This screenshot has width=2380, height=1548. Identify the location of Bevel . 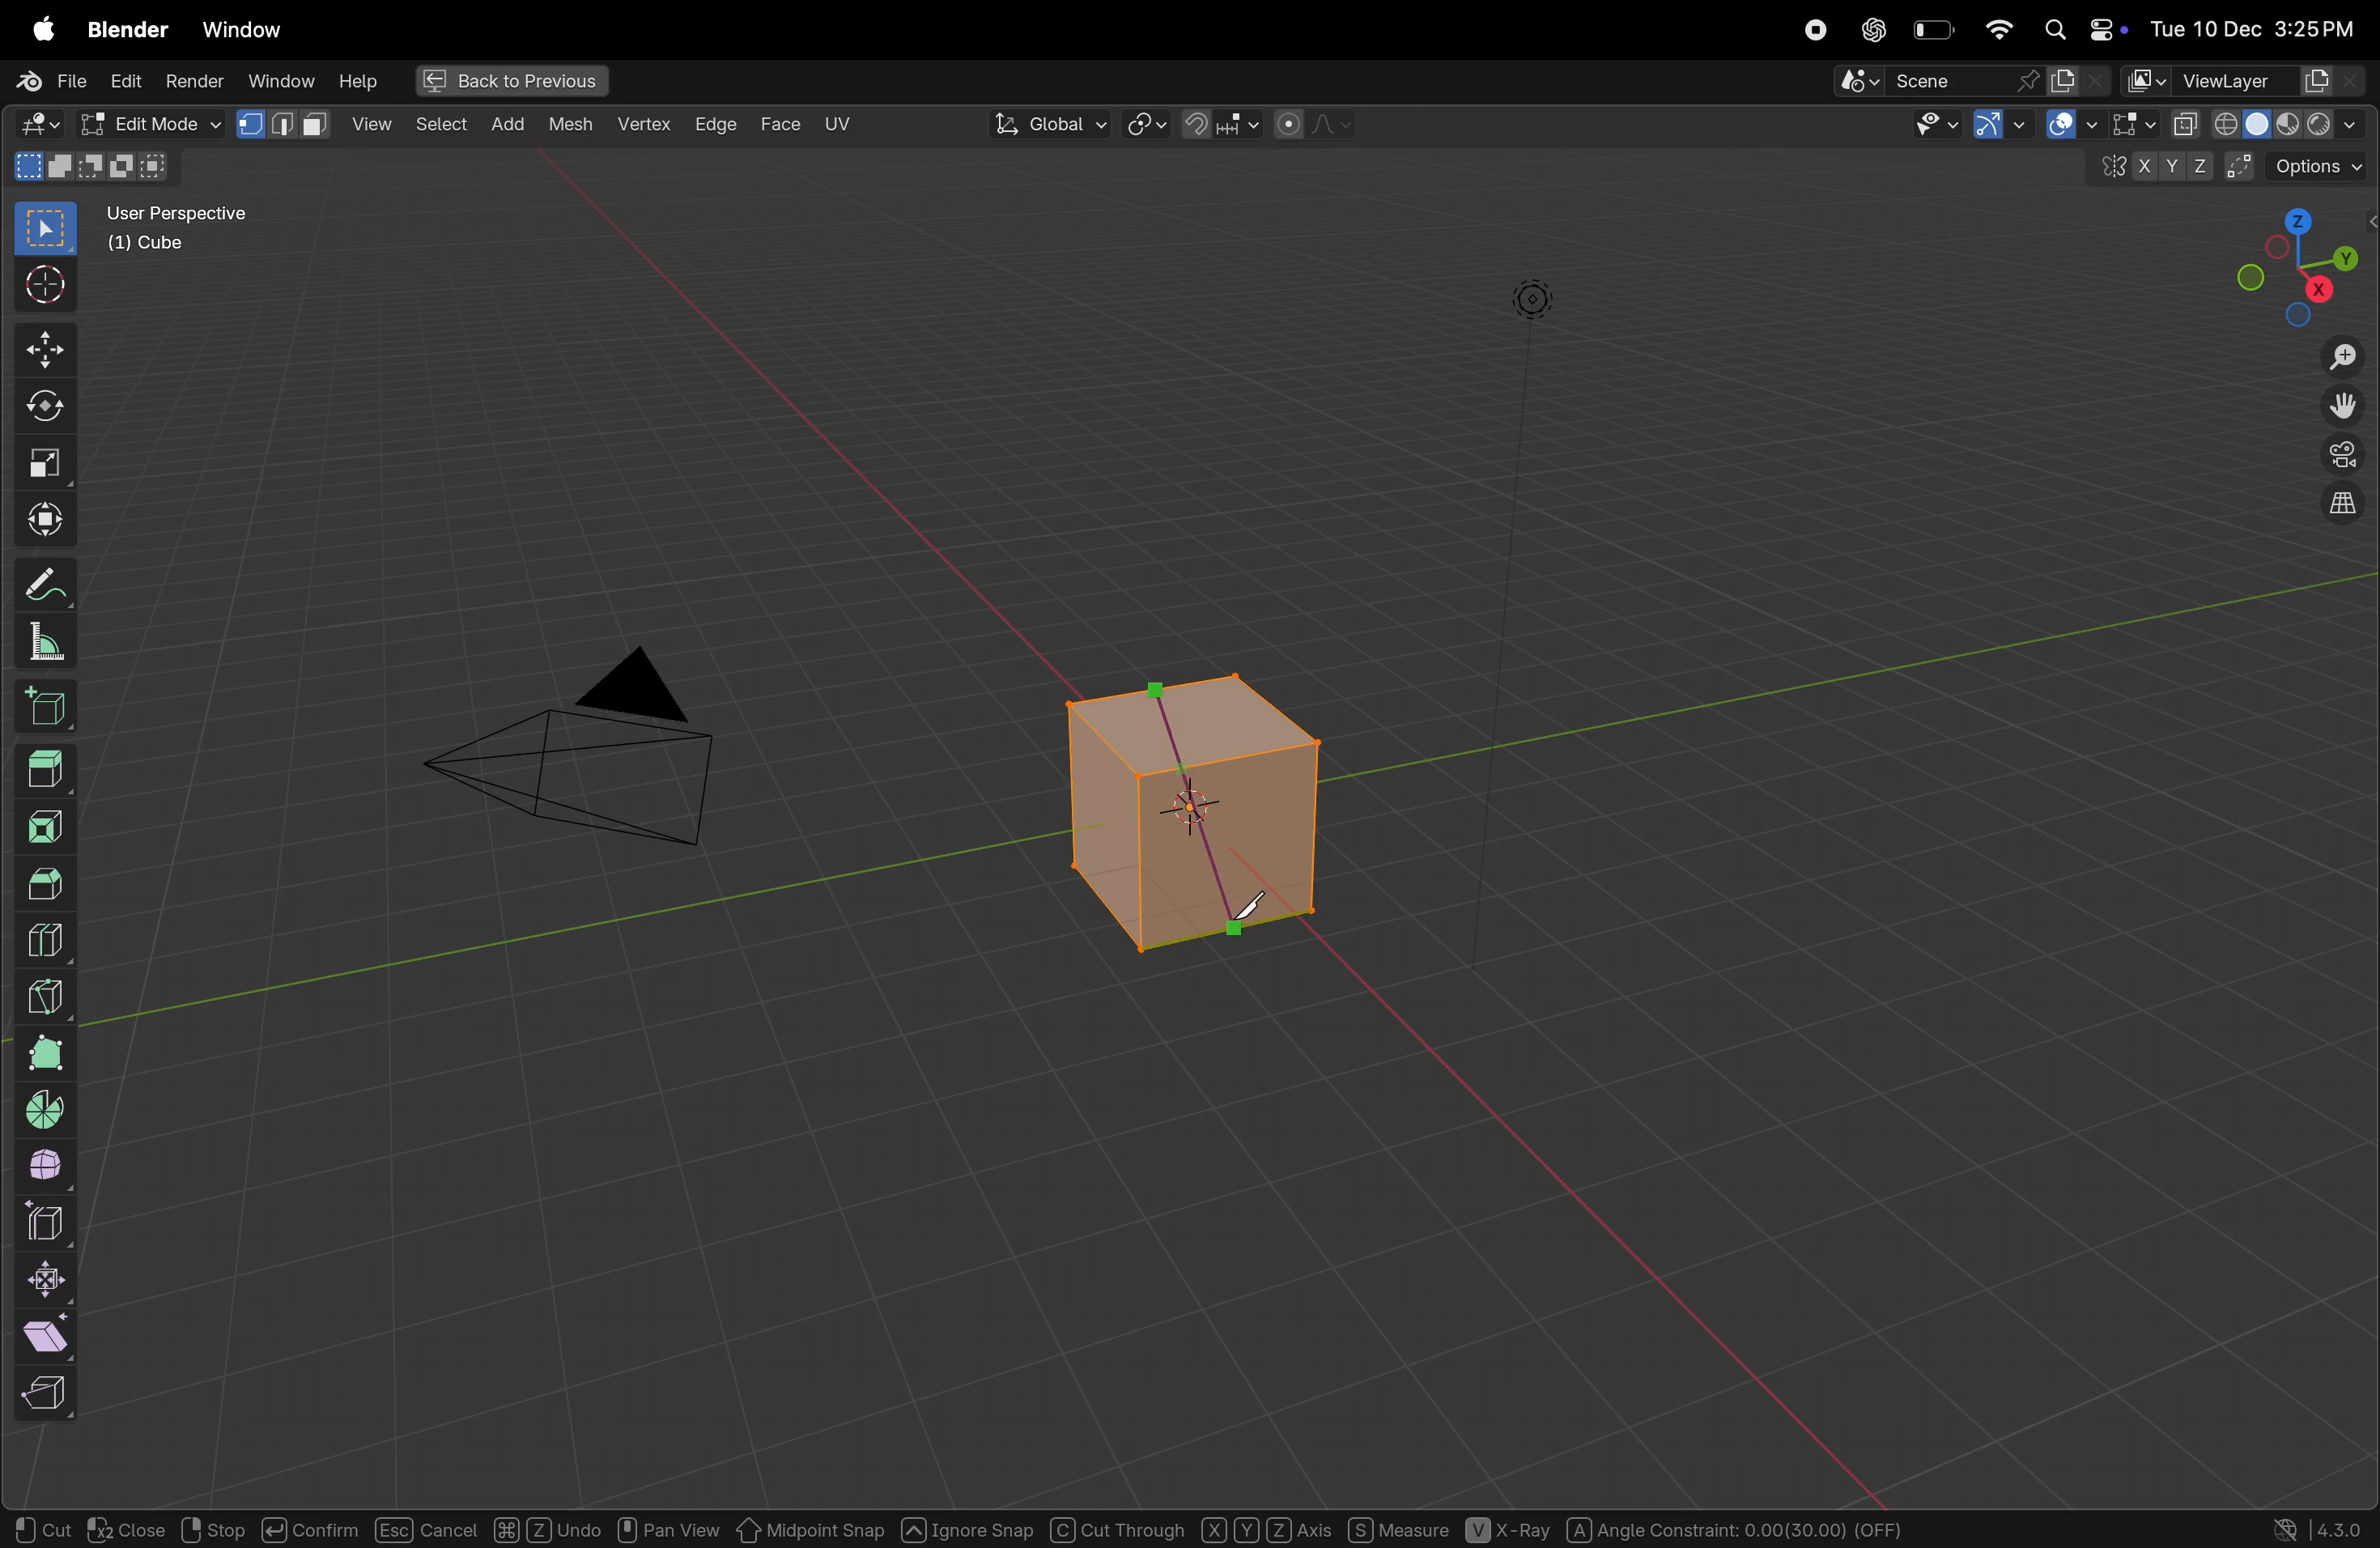
(47, 882).